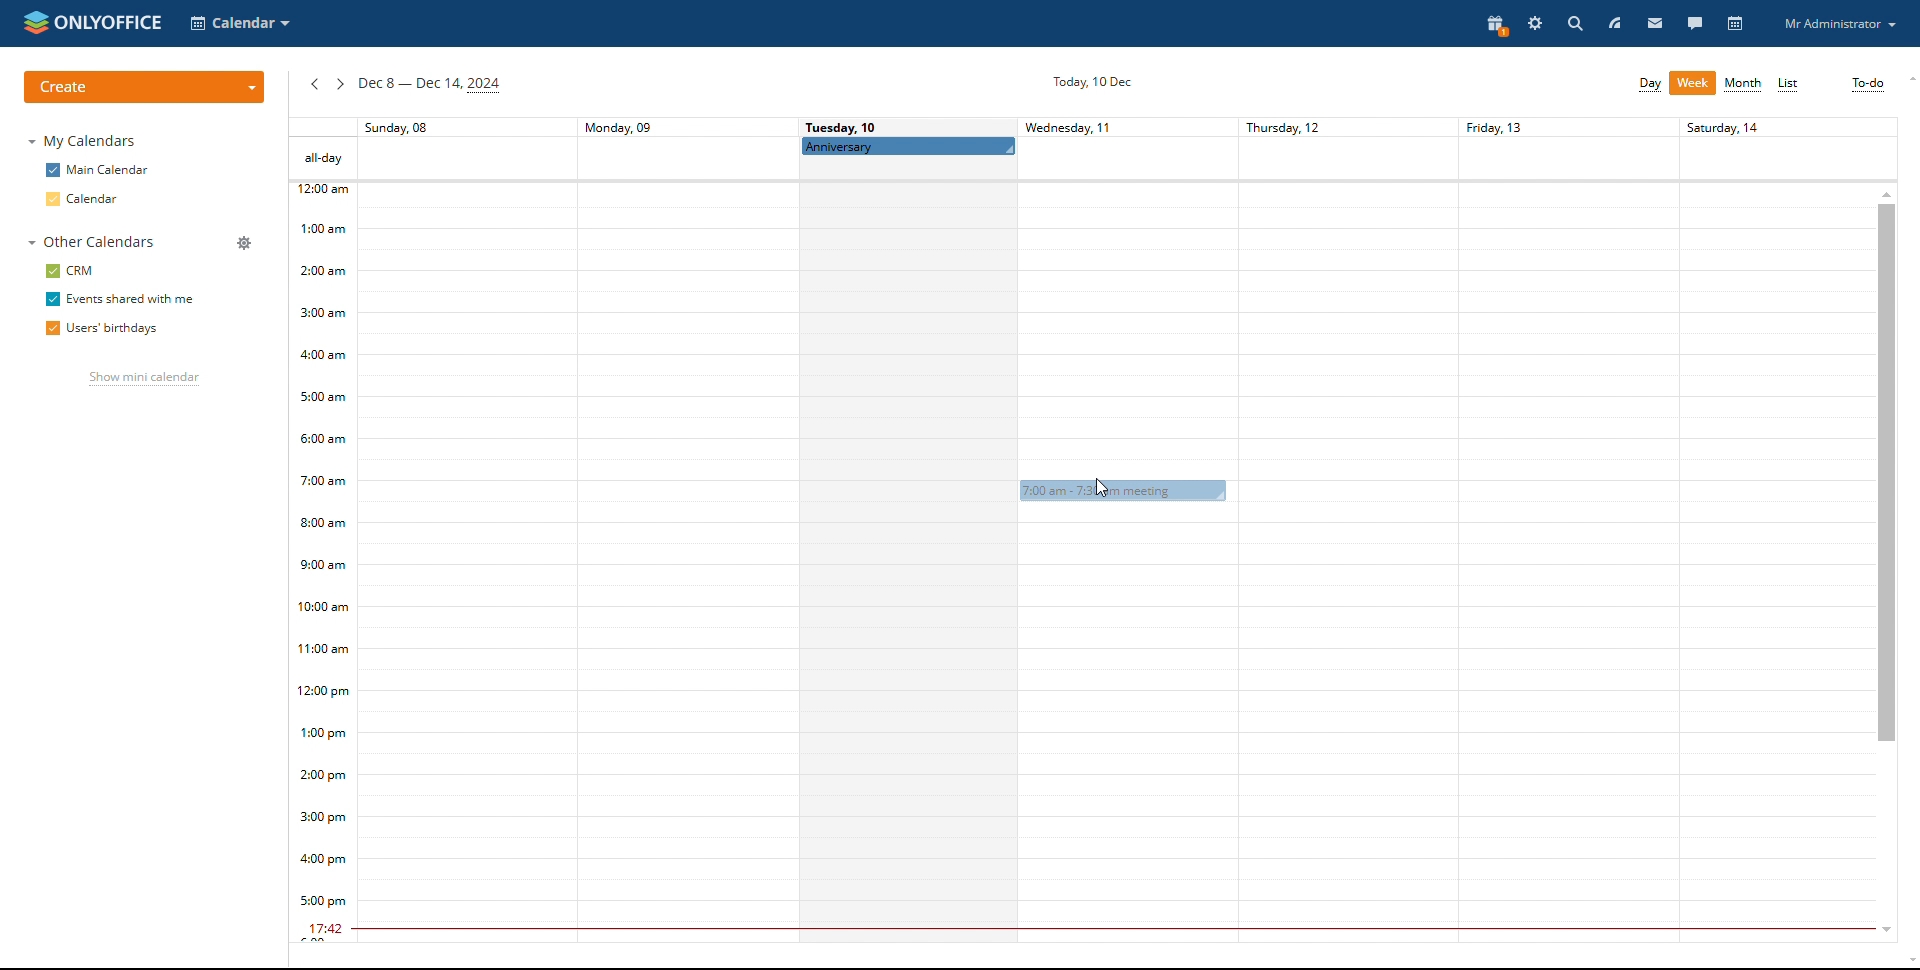 This screenshot has width=1920, height=970. Describe the element at coordinates (1737, 25) in the screenshot. I see `calendar` at that location.